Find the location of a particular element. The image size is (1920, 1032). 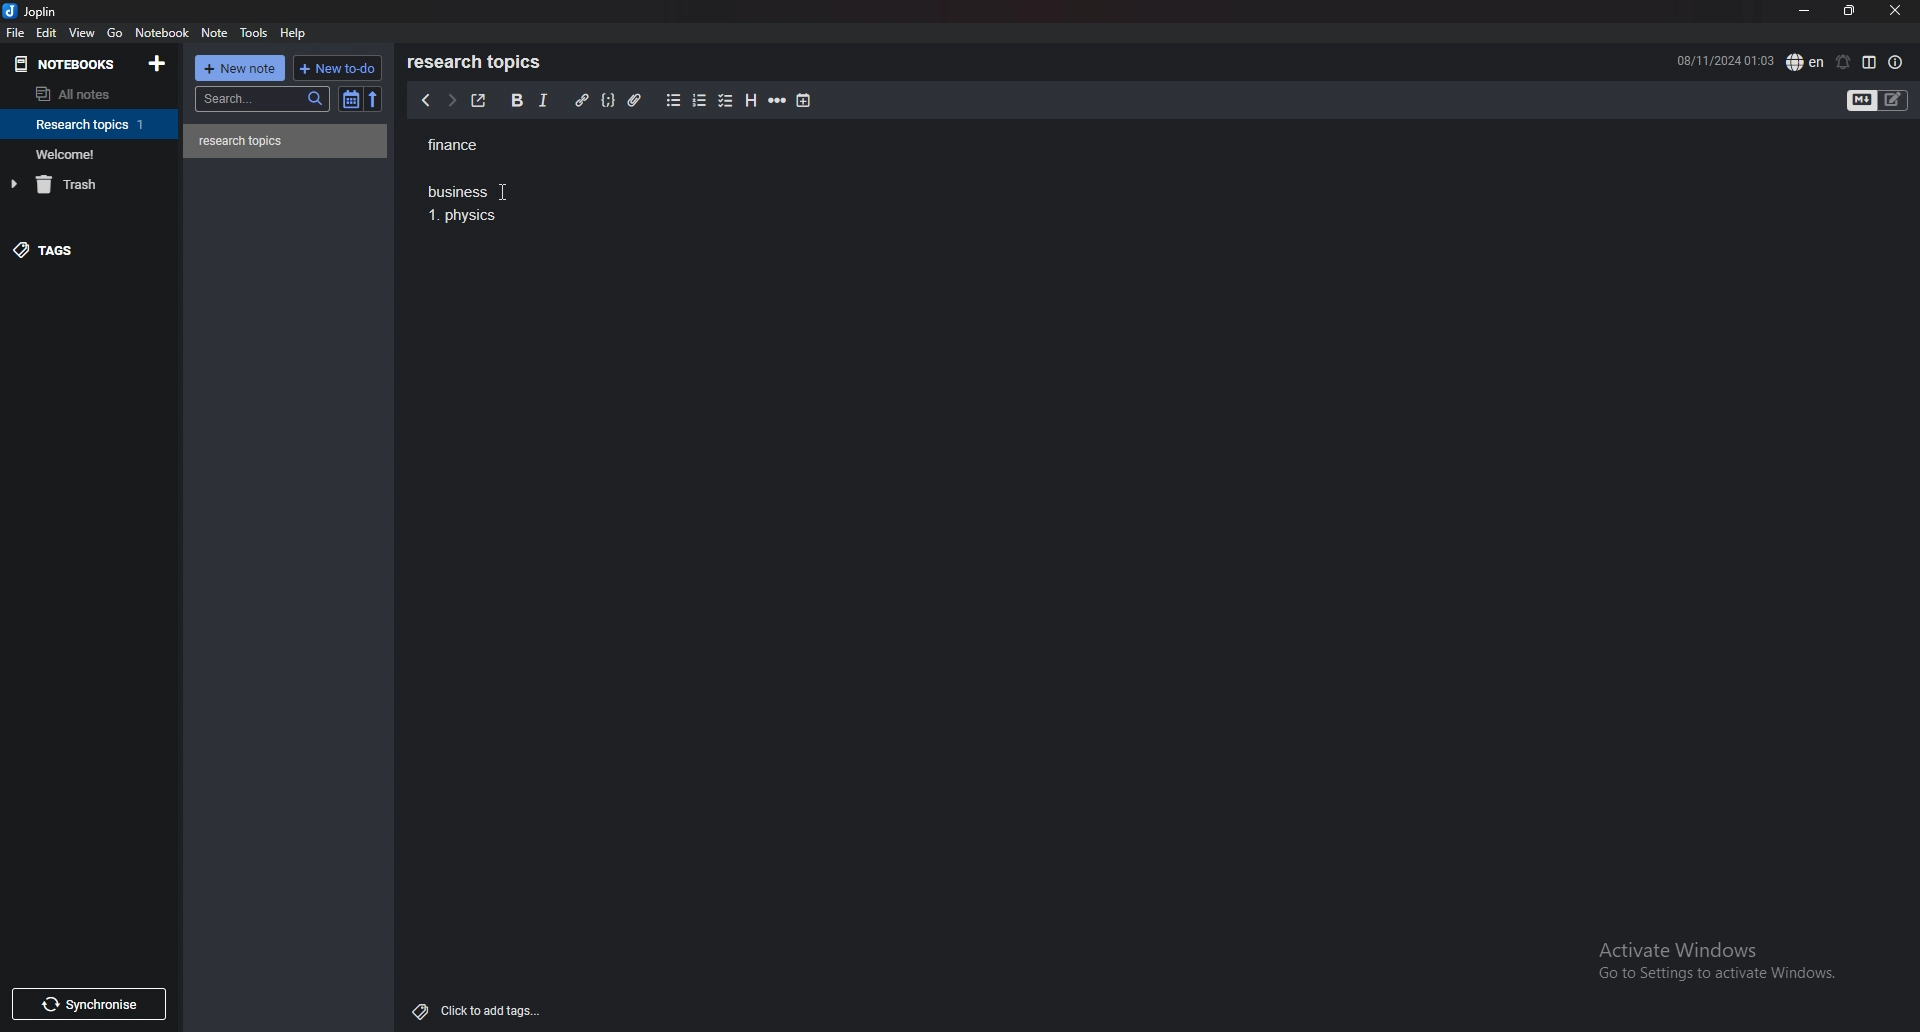

notebooks is located at coordinates (68, 63).